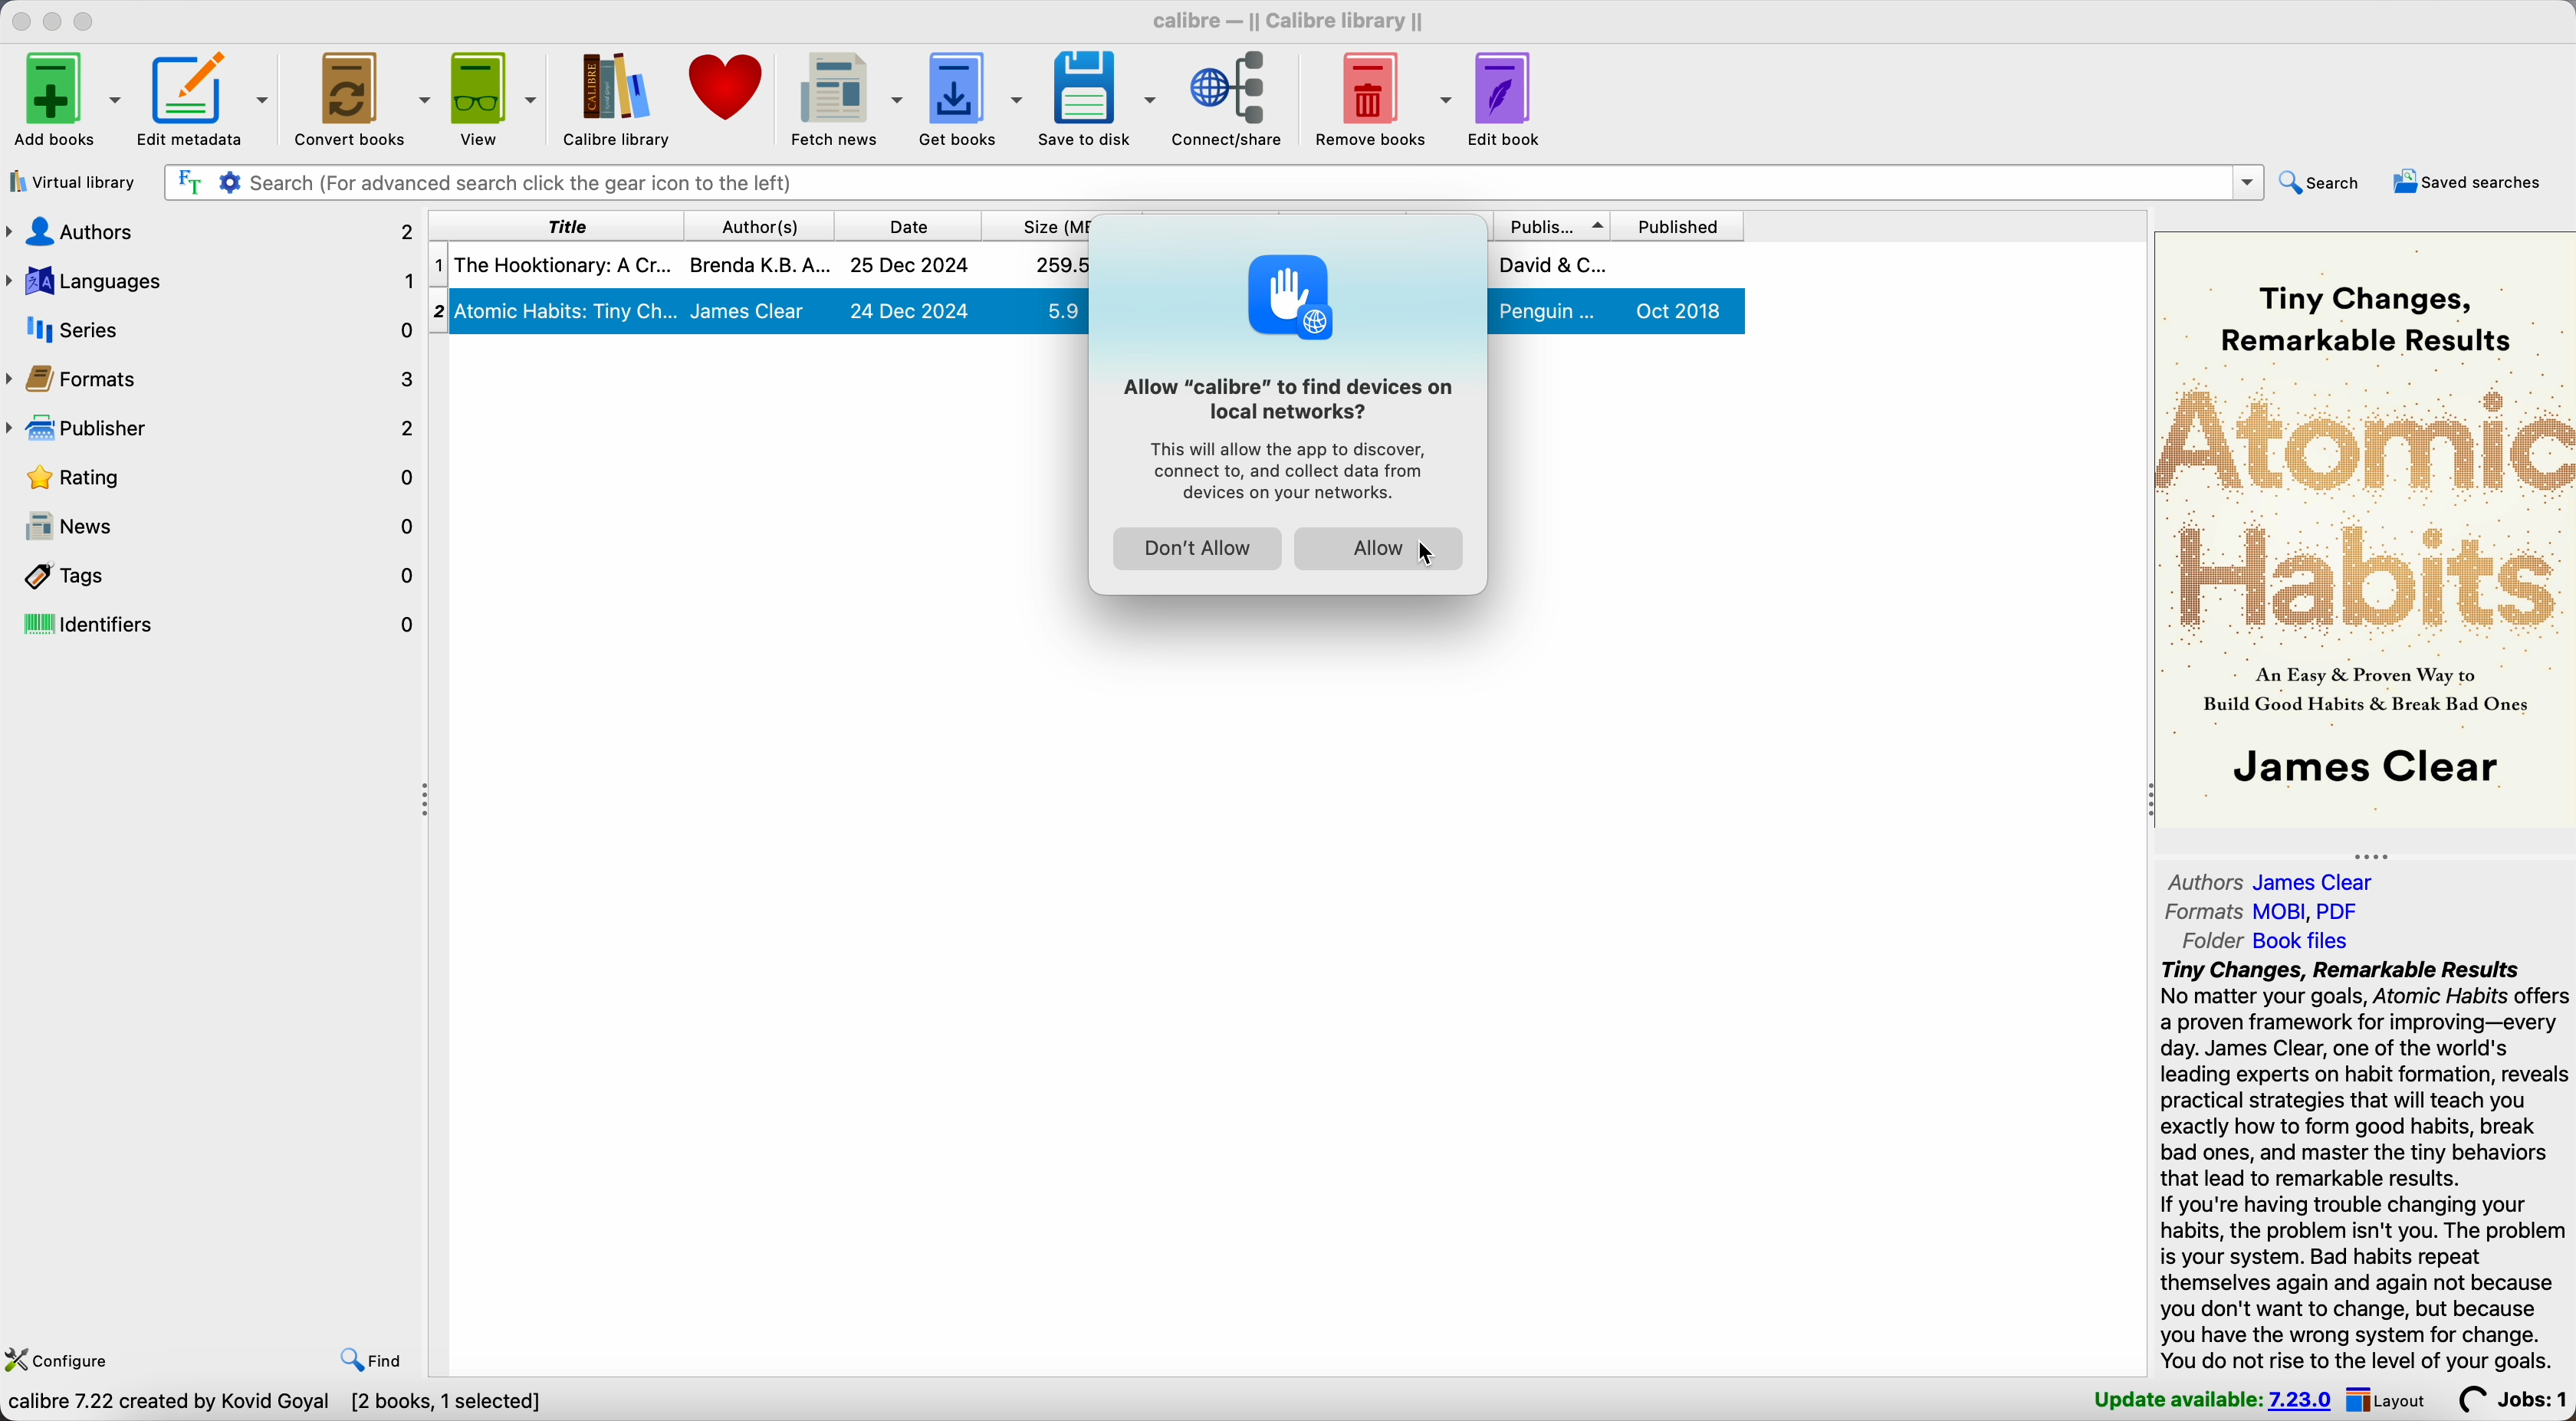 The height and width of the screenshot is (1421, 2576). I want to click on authors, so click(211, 236).